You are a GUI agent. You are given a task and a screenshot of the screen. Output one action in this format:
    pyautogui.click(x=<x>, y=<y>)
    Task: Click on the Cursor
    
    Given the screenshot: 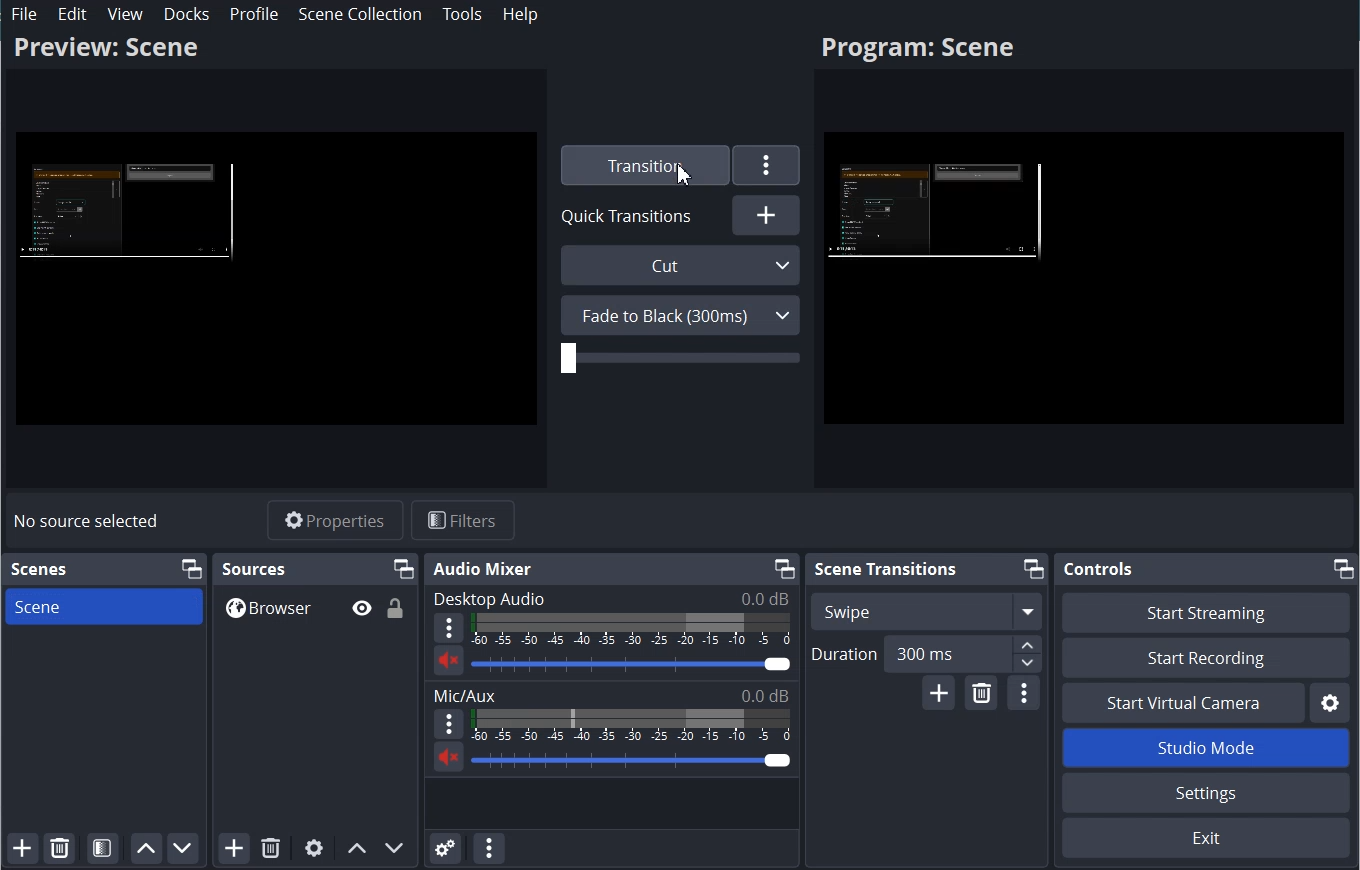 What is the action you would take?
    pyautogui.click(x=687, y=174)
    